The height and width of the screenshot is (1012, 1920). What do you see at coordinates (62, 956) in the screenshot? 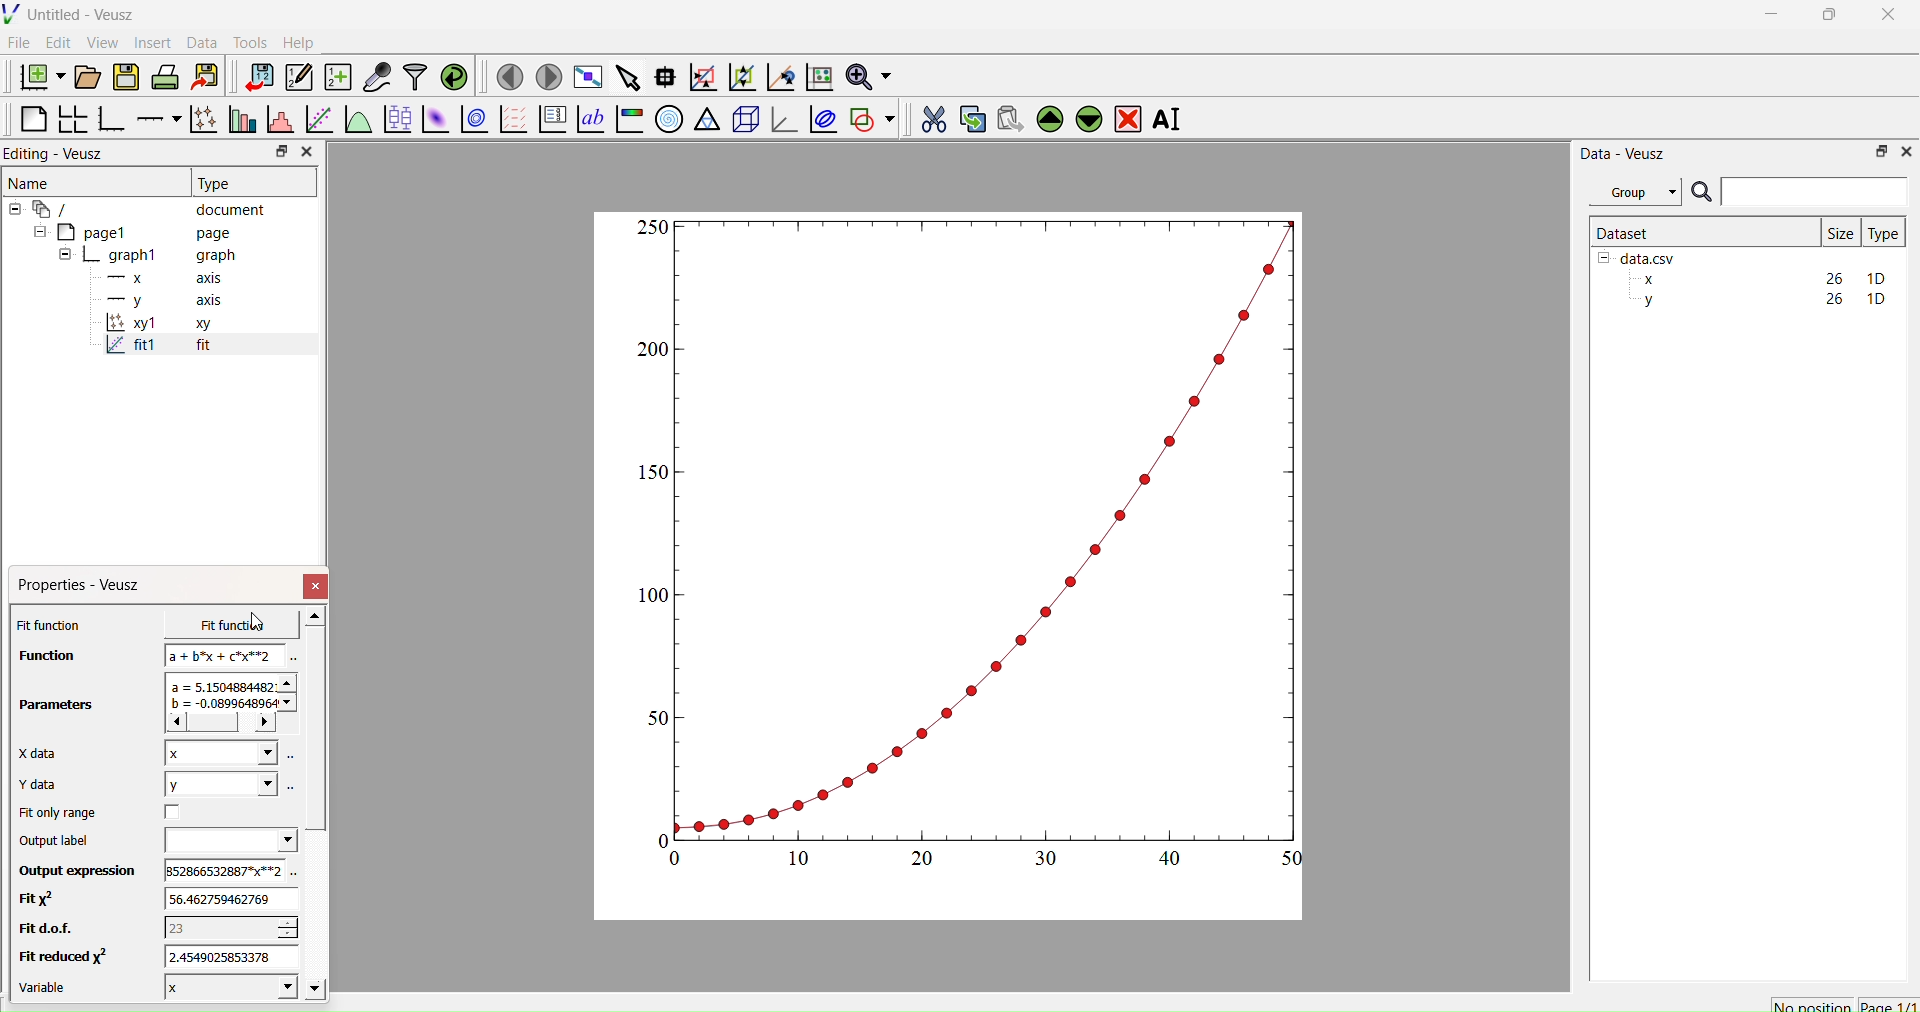
I see `Fit reduced x^2` at bounding box center [62, 956].